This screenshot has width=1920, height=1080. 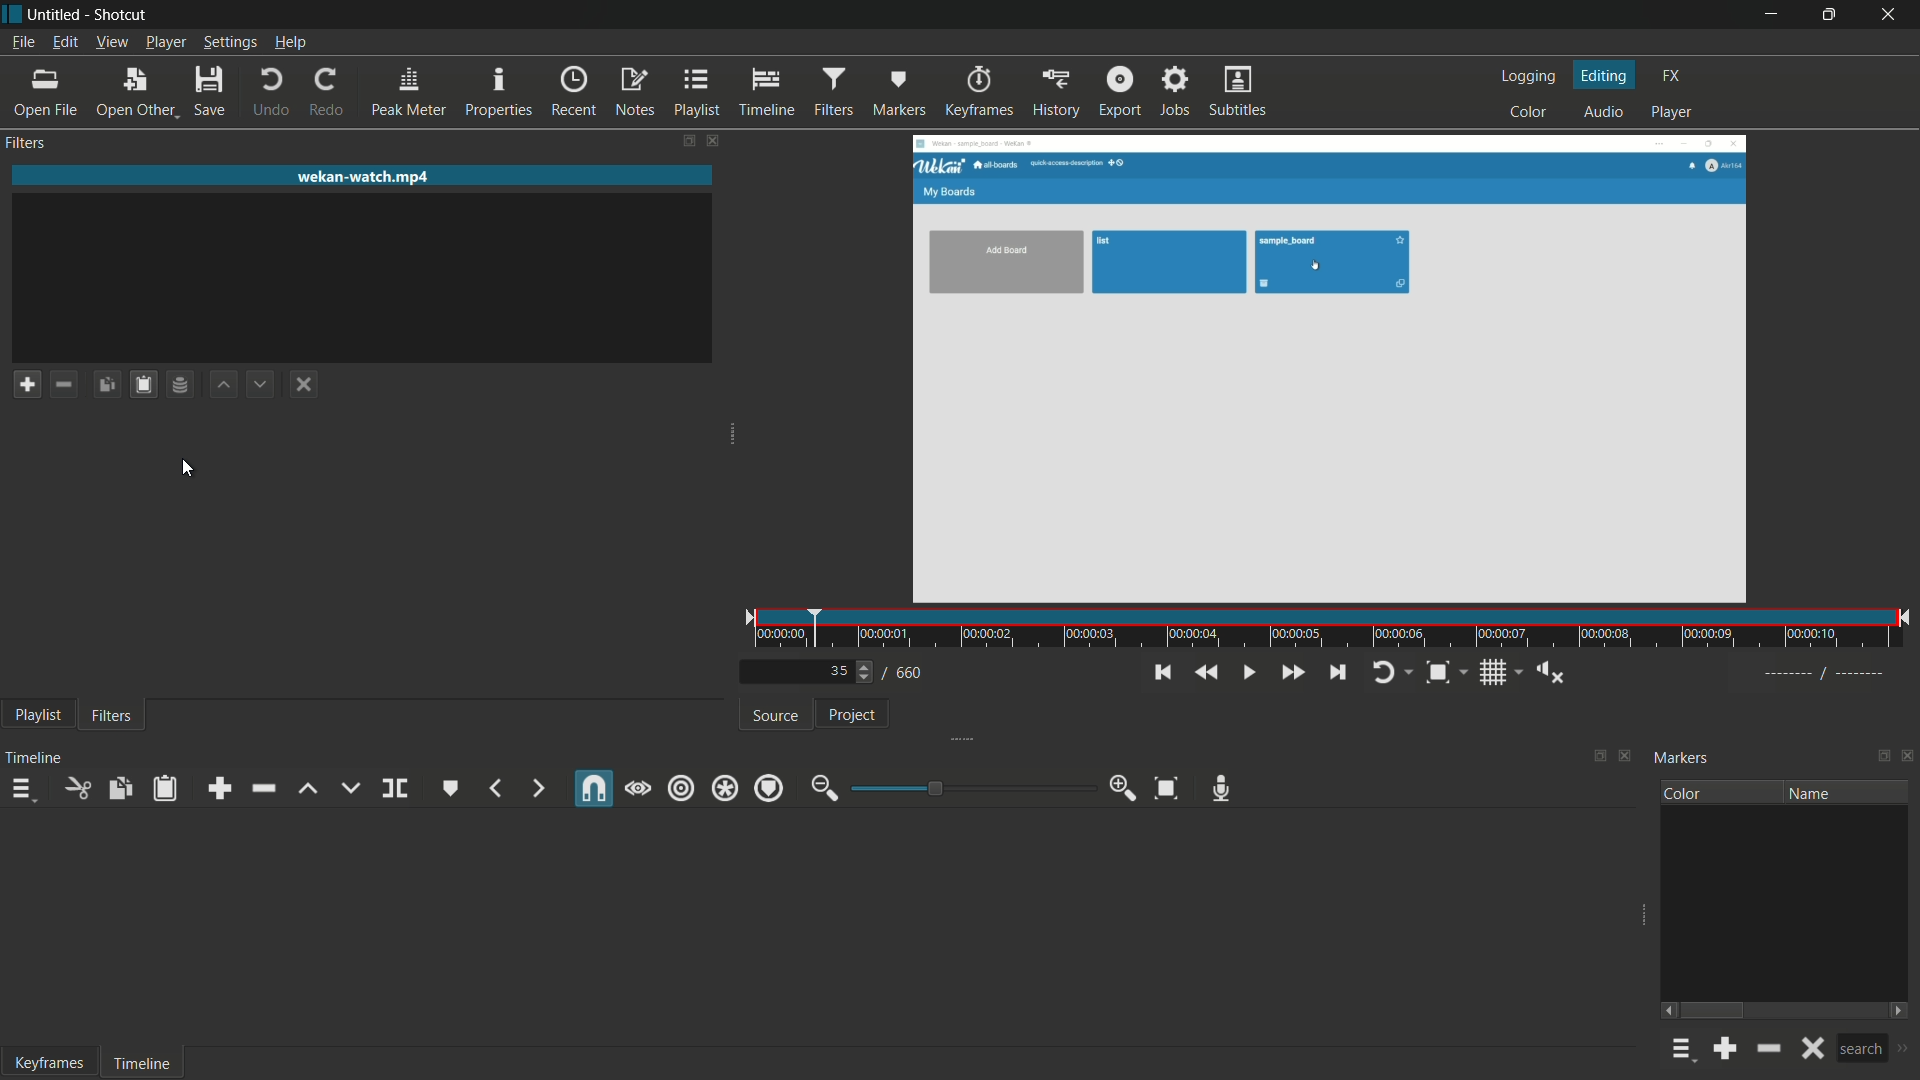 What do you see at coordinates (362, 177) in the screenshot?
I see `imported file name` at bounding box center [362, 177].